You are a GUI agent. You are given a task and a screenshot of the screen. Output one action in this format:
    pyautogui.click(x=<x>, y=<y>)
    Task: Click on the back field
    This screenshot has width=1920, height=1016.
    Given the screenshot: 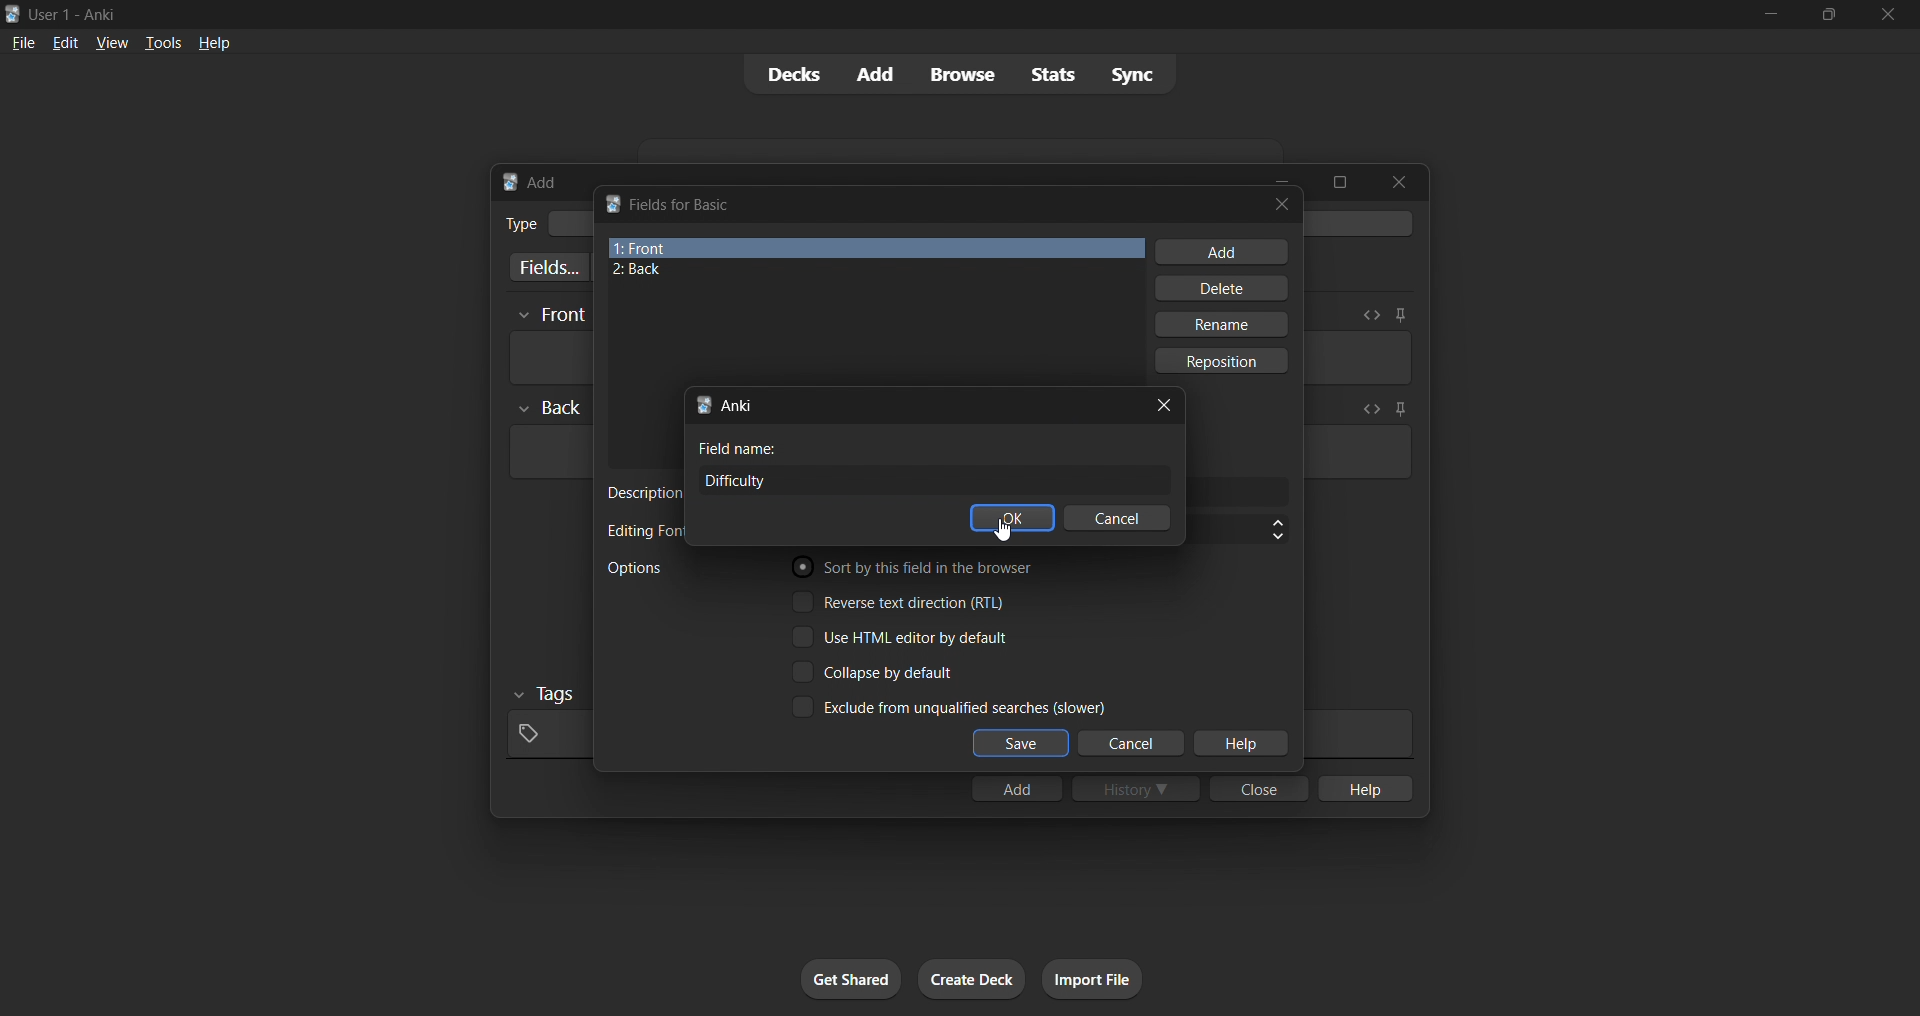 What is the action you would take?
    pyautogui.click(x=868, y=270)
    